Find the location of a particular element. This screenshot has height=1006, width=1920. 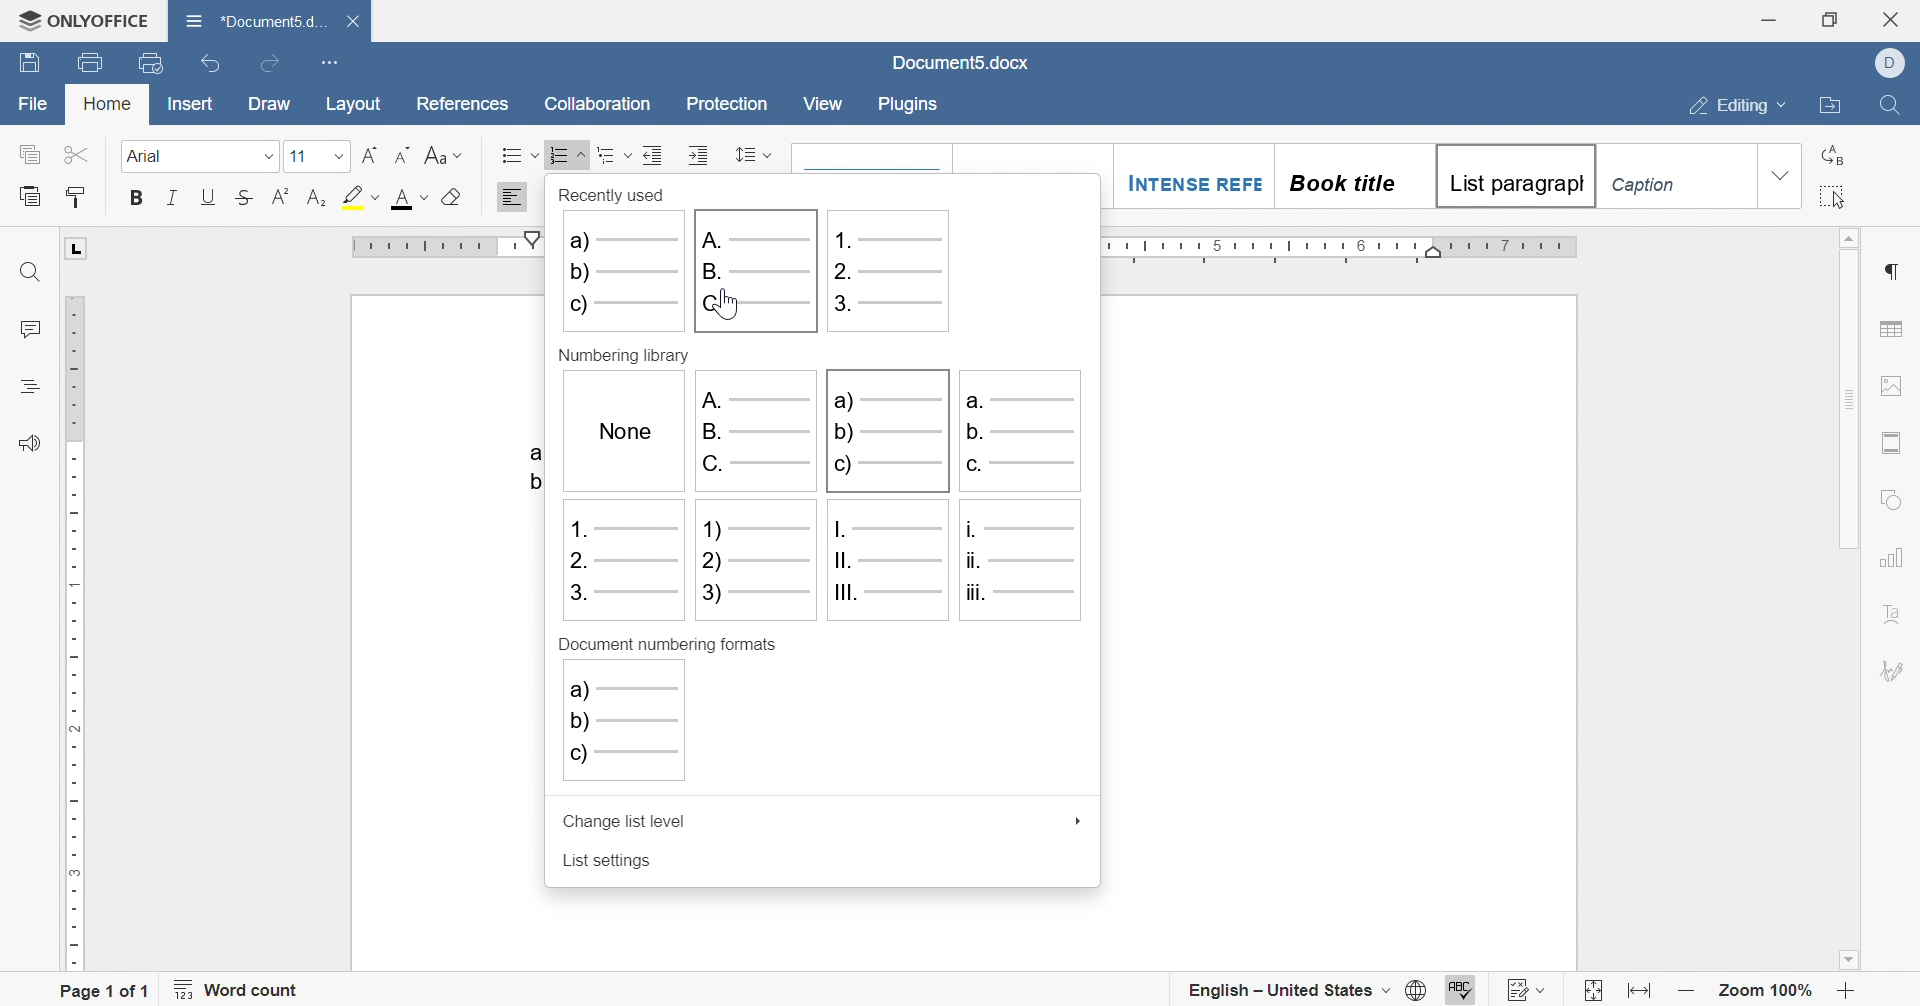

select all is located at coordinates (1834, 195).